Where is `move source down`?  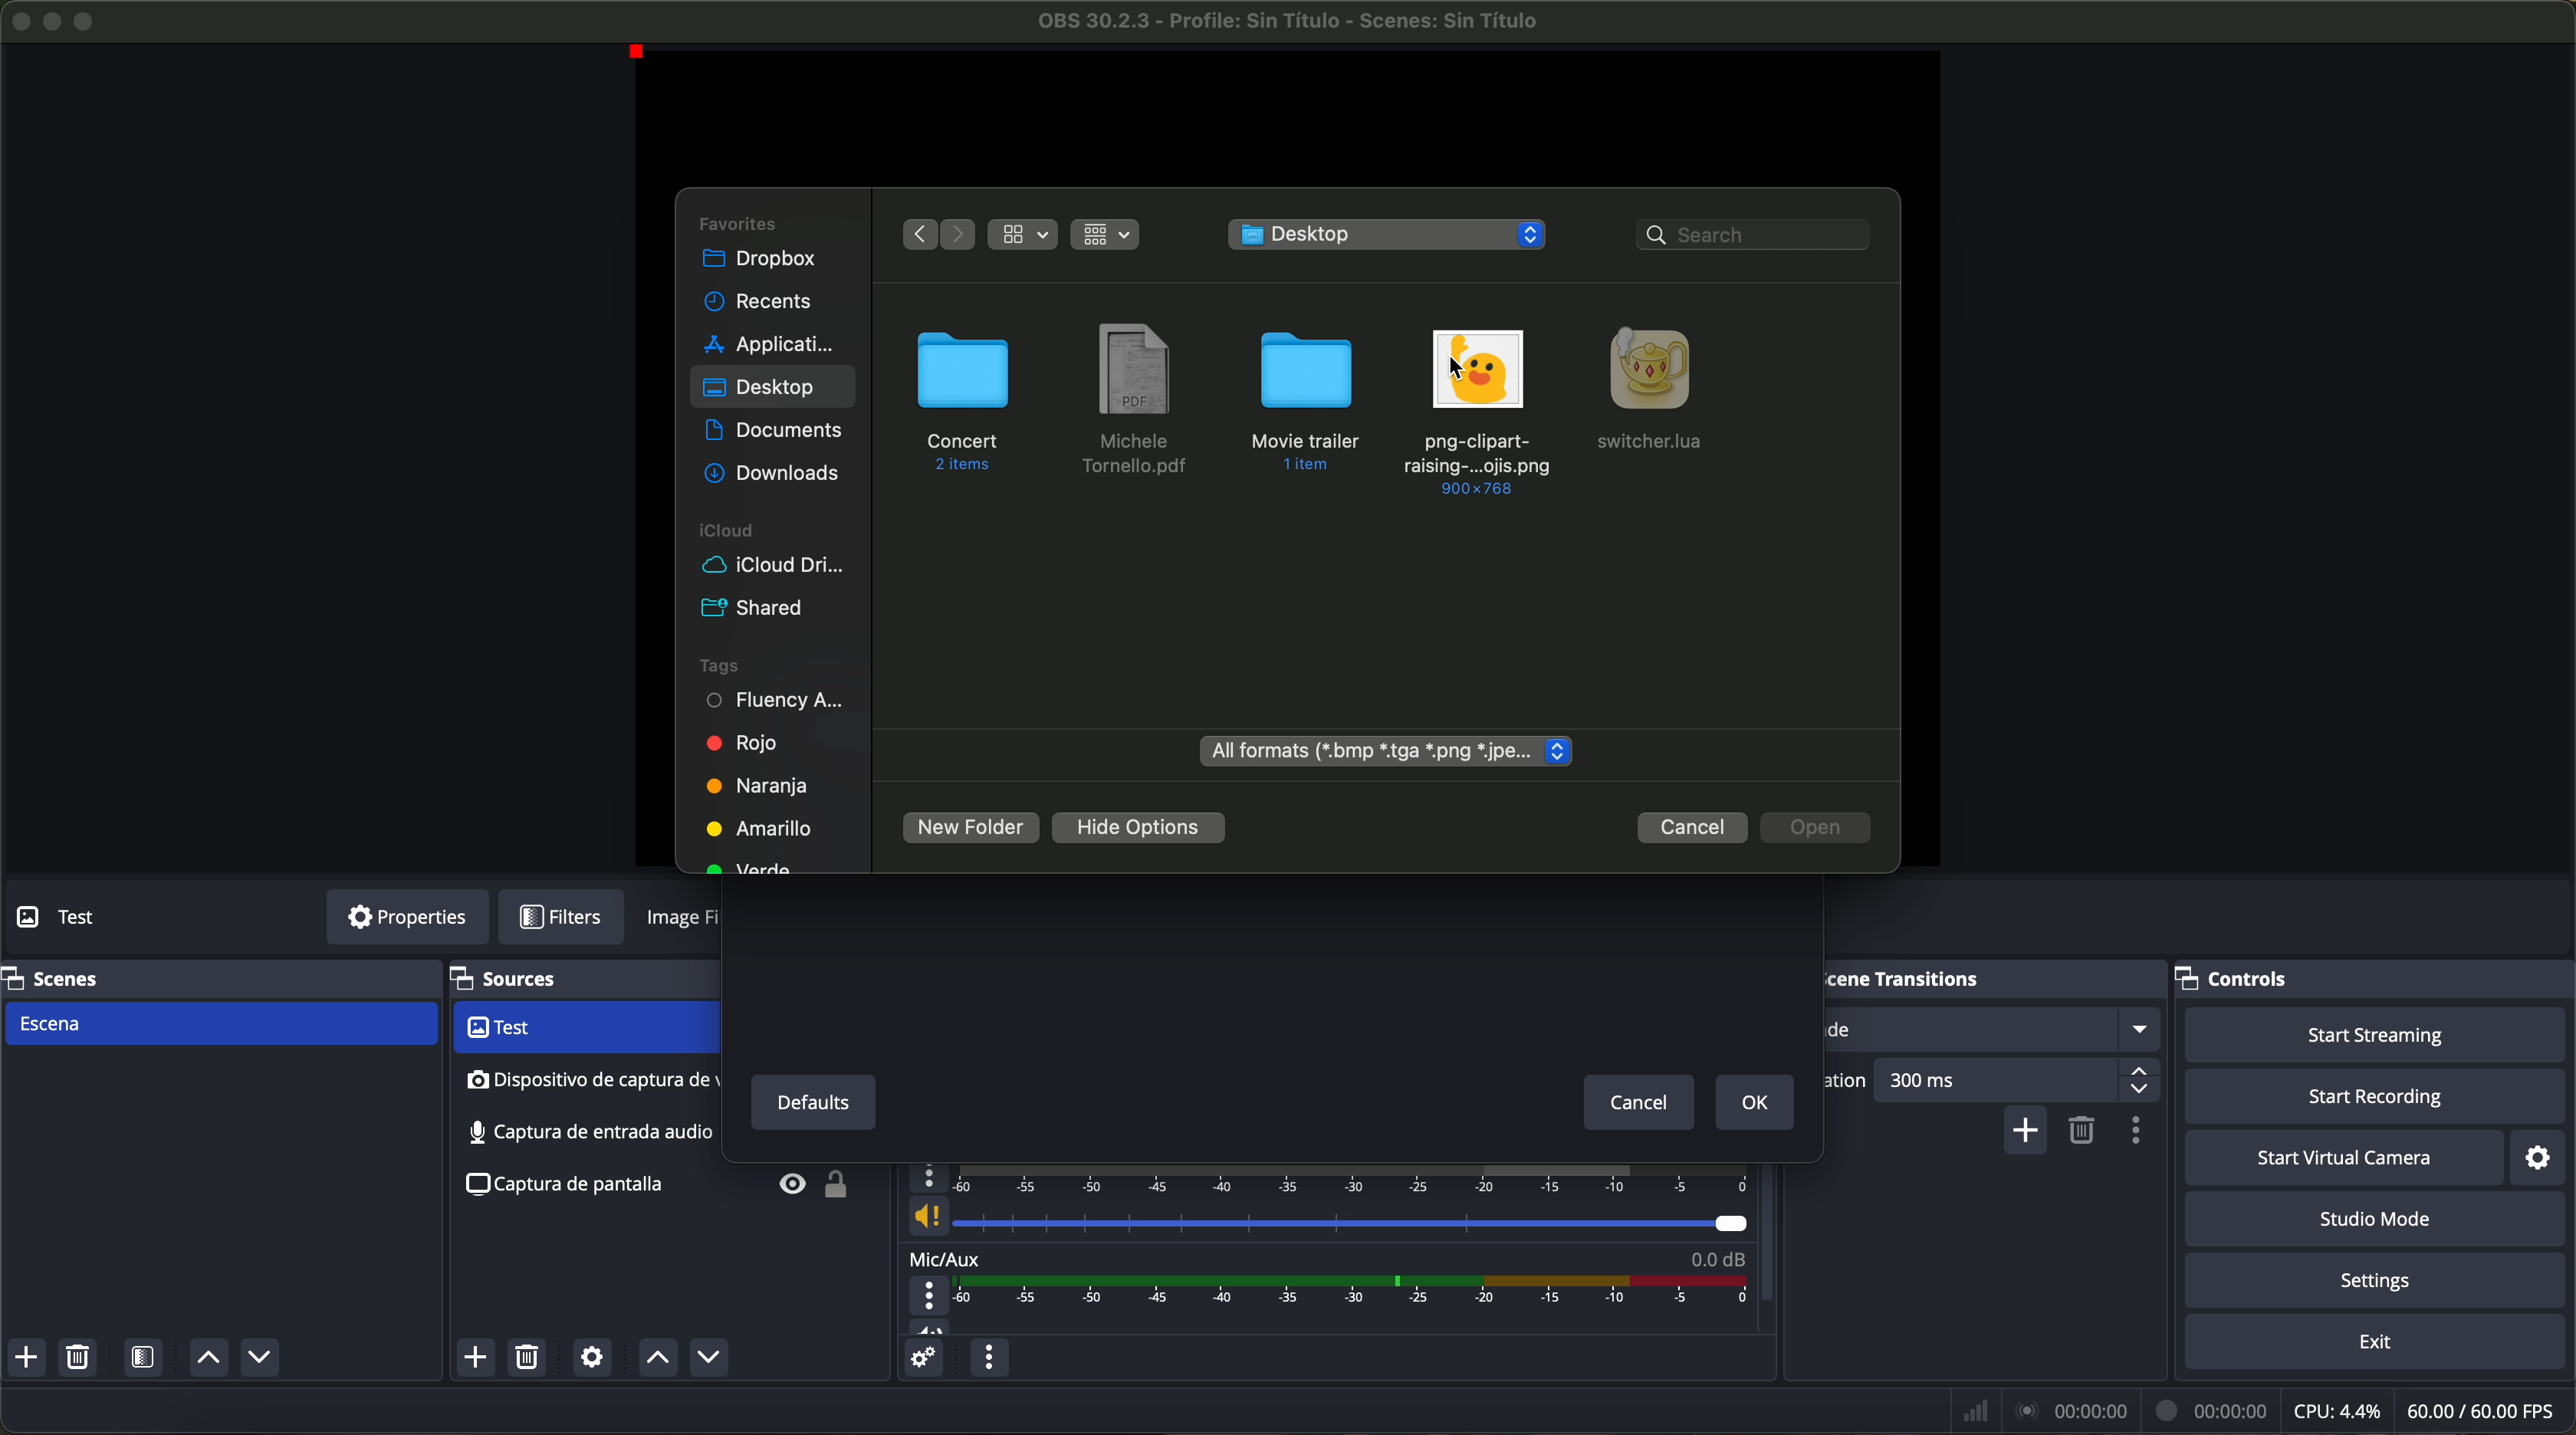
move source down is located at coordinates (704, 1359).